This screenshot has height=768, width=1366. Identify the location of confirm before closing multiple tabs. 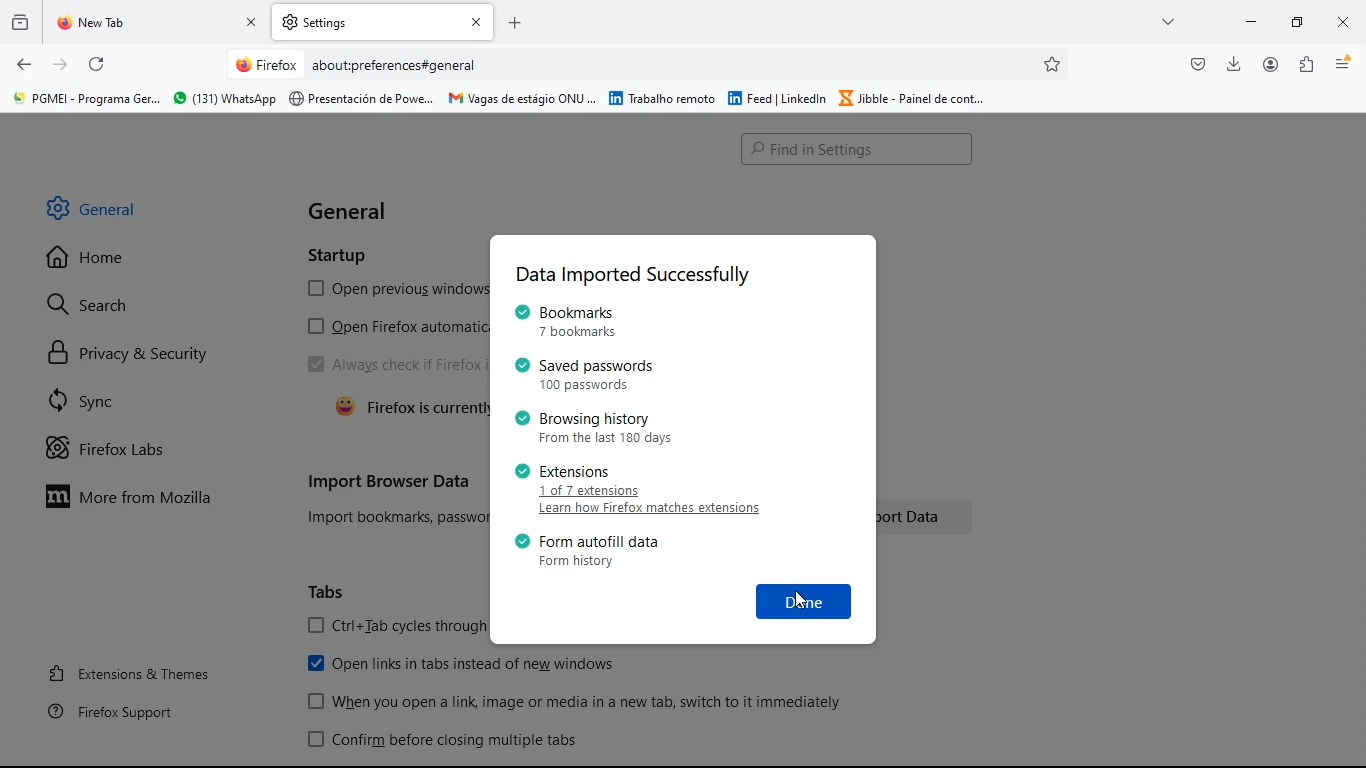
(448, 742).